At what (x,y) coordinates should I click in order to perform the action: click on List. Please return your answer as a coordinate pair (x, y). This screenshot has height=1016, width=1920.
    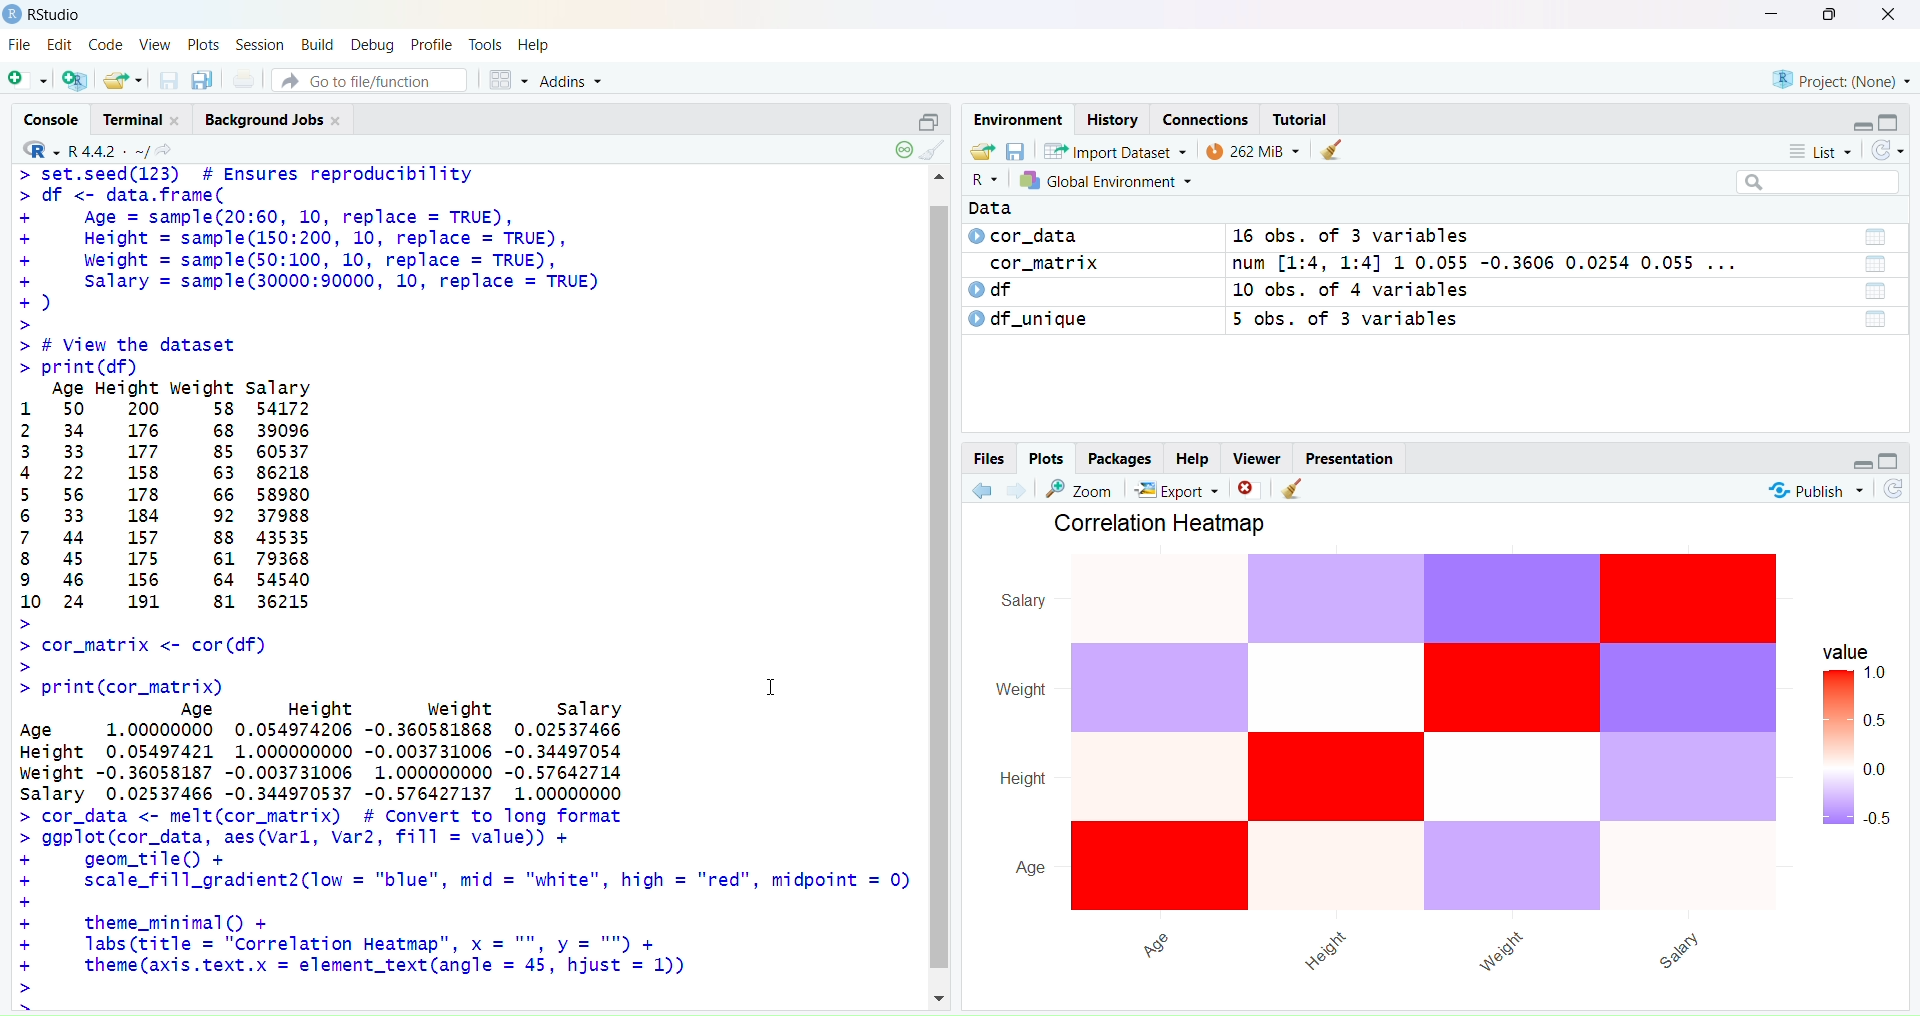
    Looking at the image, I should click on (1876, 237).